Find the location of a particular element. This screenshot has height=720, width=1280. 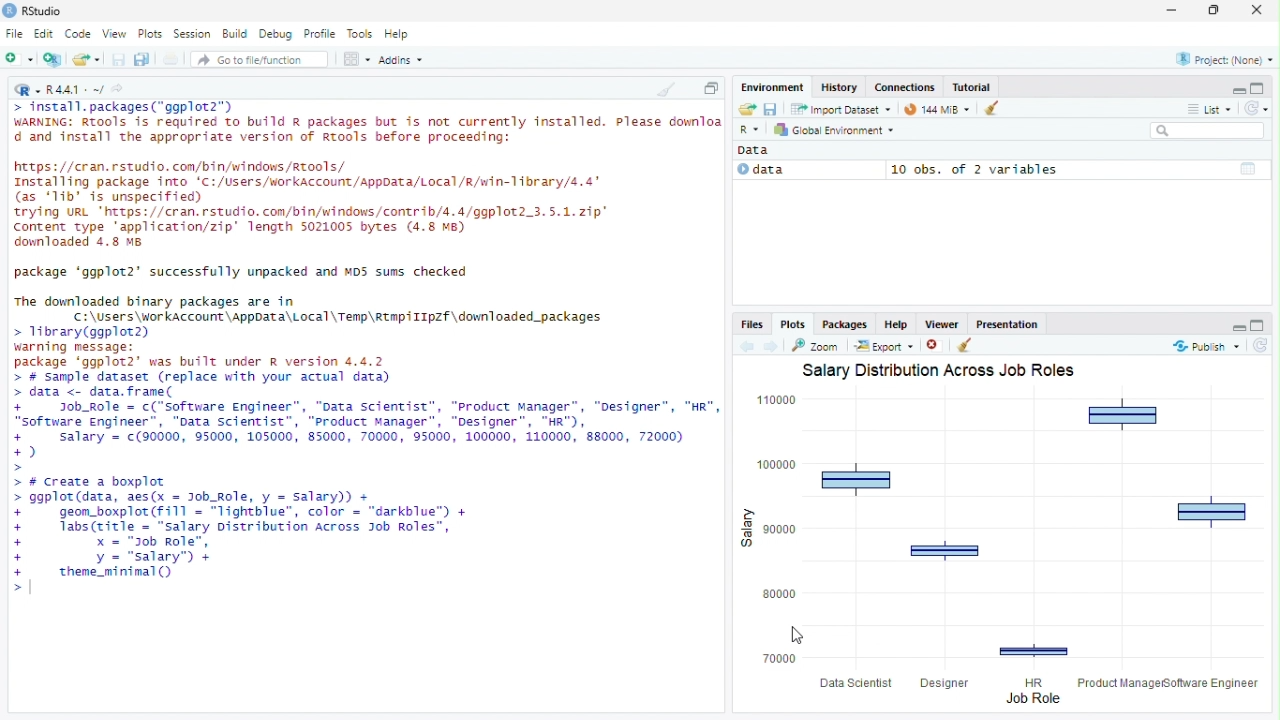

Clear all plots is located at coordinates (969, 345).